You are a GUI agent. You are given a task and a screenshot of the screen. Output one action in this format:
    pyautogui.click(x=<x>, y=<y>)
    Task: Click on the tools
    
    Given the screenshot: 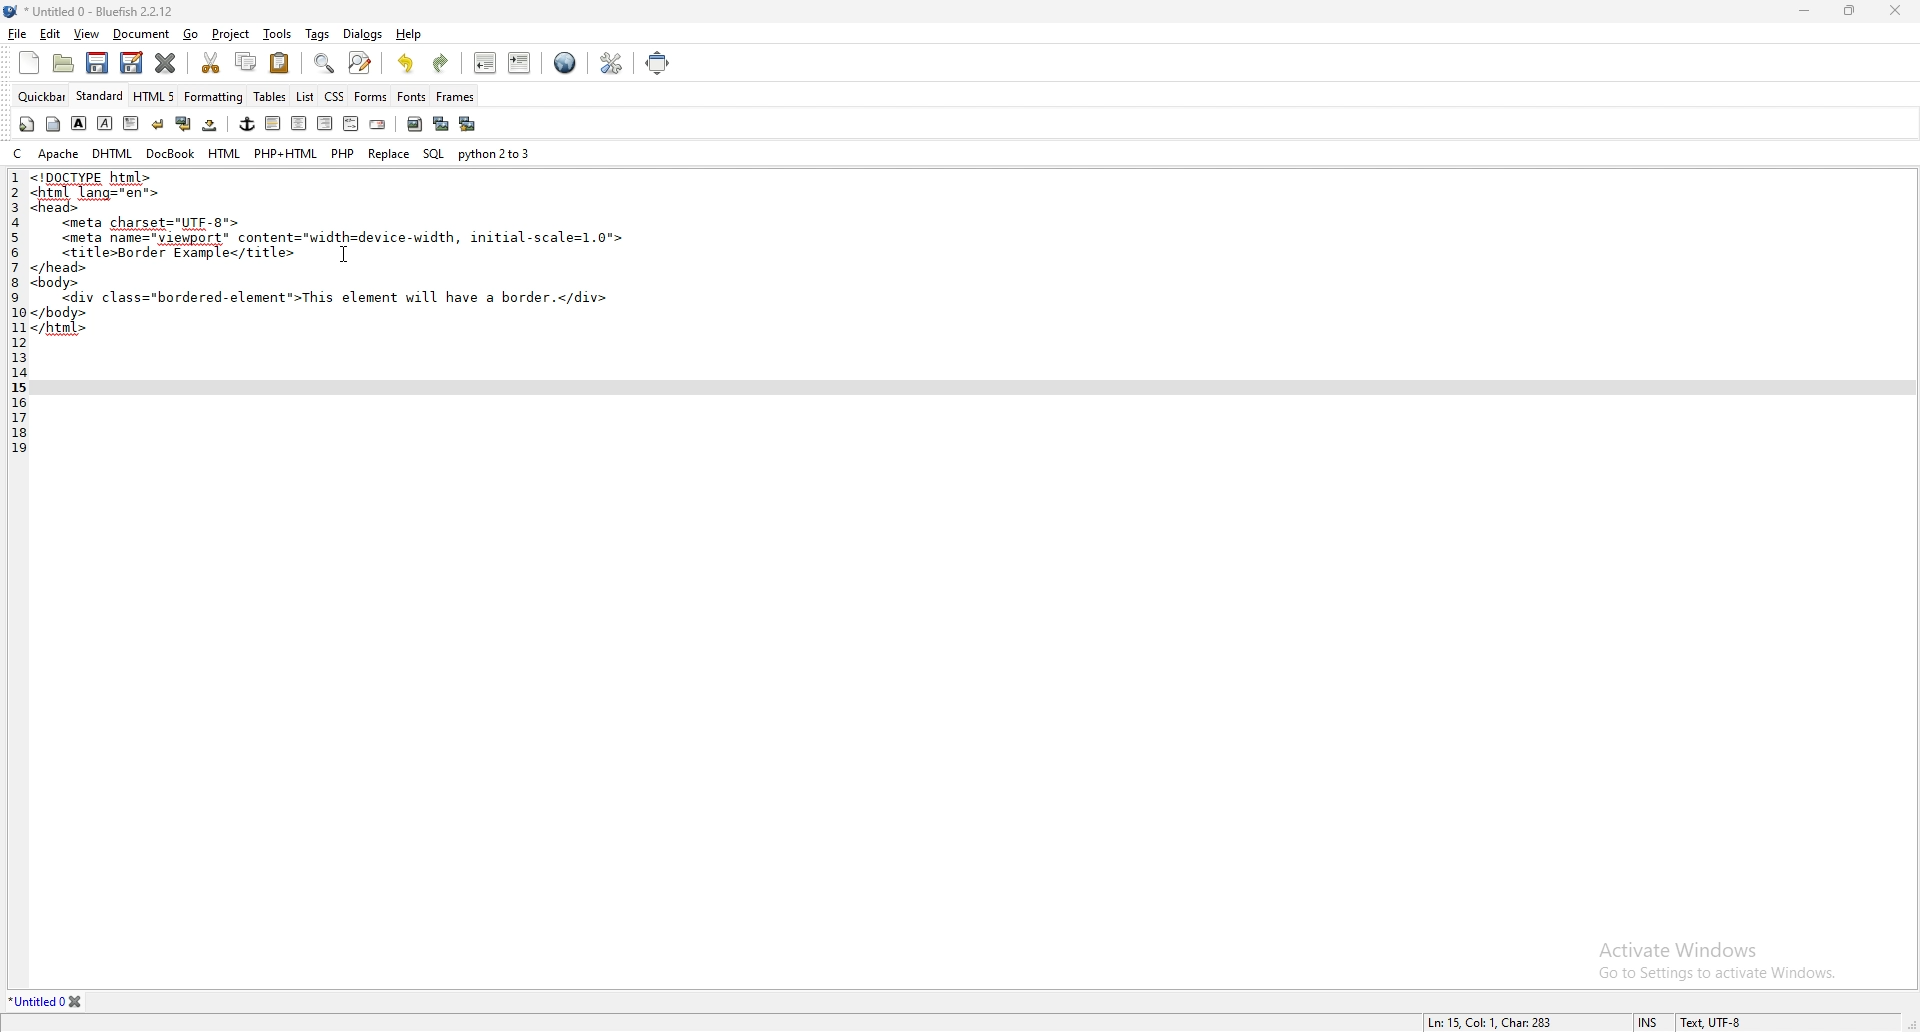 What is the action you would take?
    pyautogui.click(x=277, y=34)
    